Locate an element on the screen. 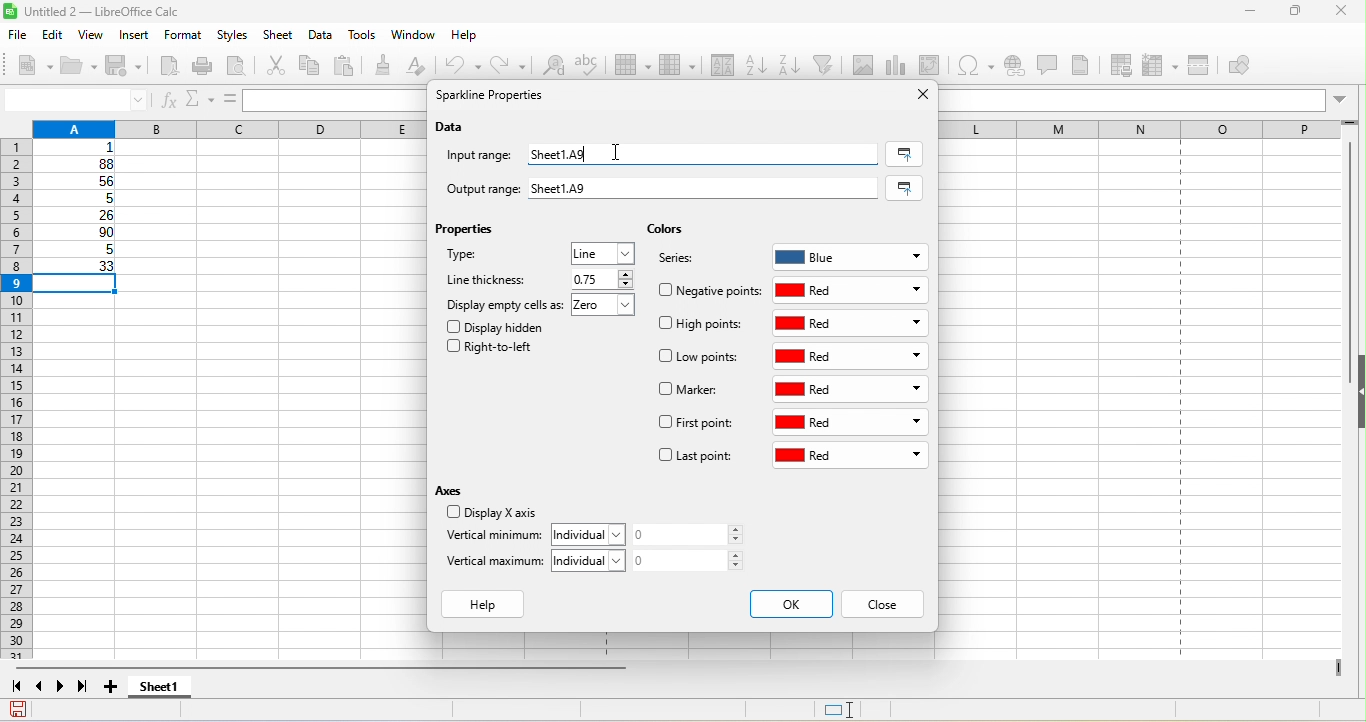  right to left is located at coordinates (496, 350).